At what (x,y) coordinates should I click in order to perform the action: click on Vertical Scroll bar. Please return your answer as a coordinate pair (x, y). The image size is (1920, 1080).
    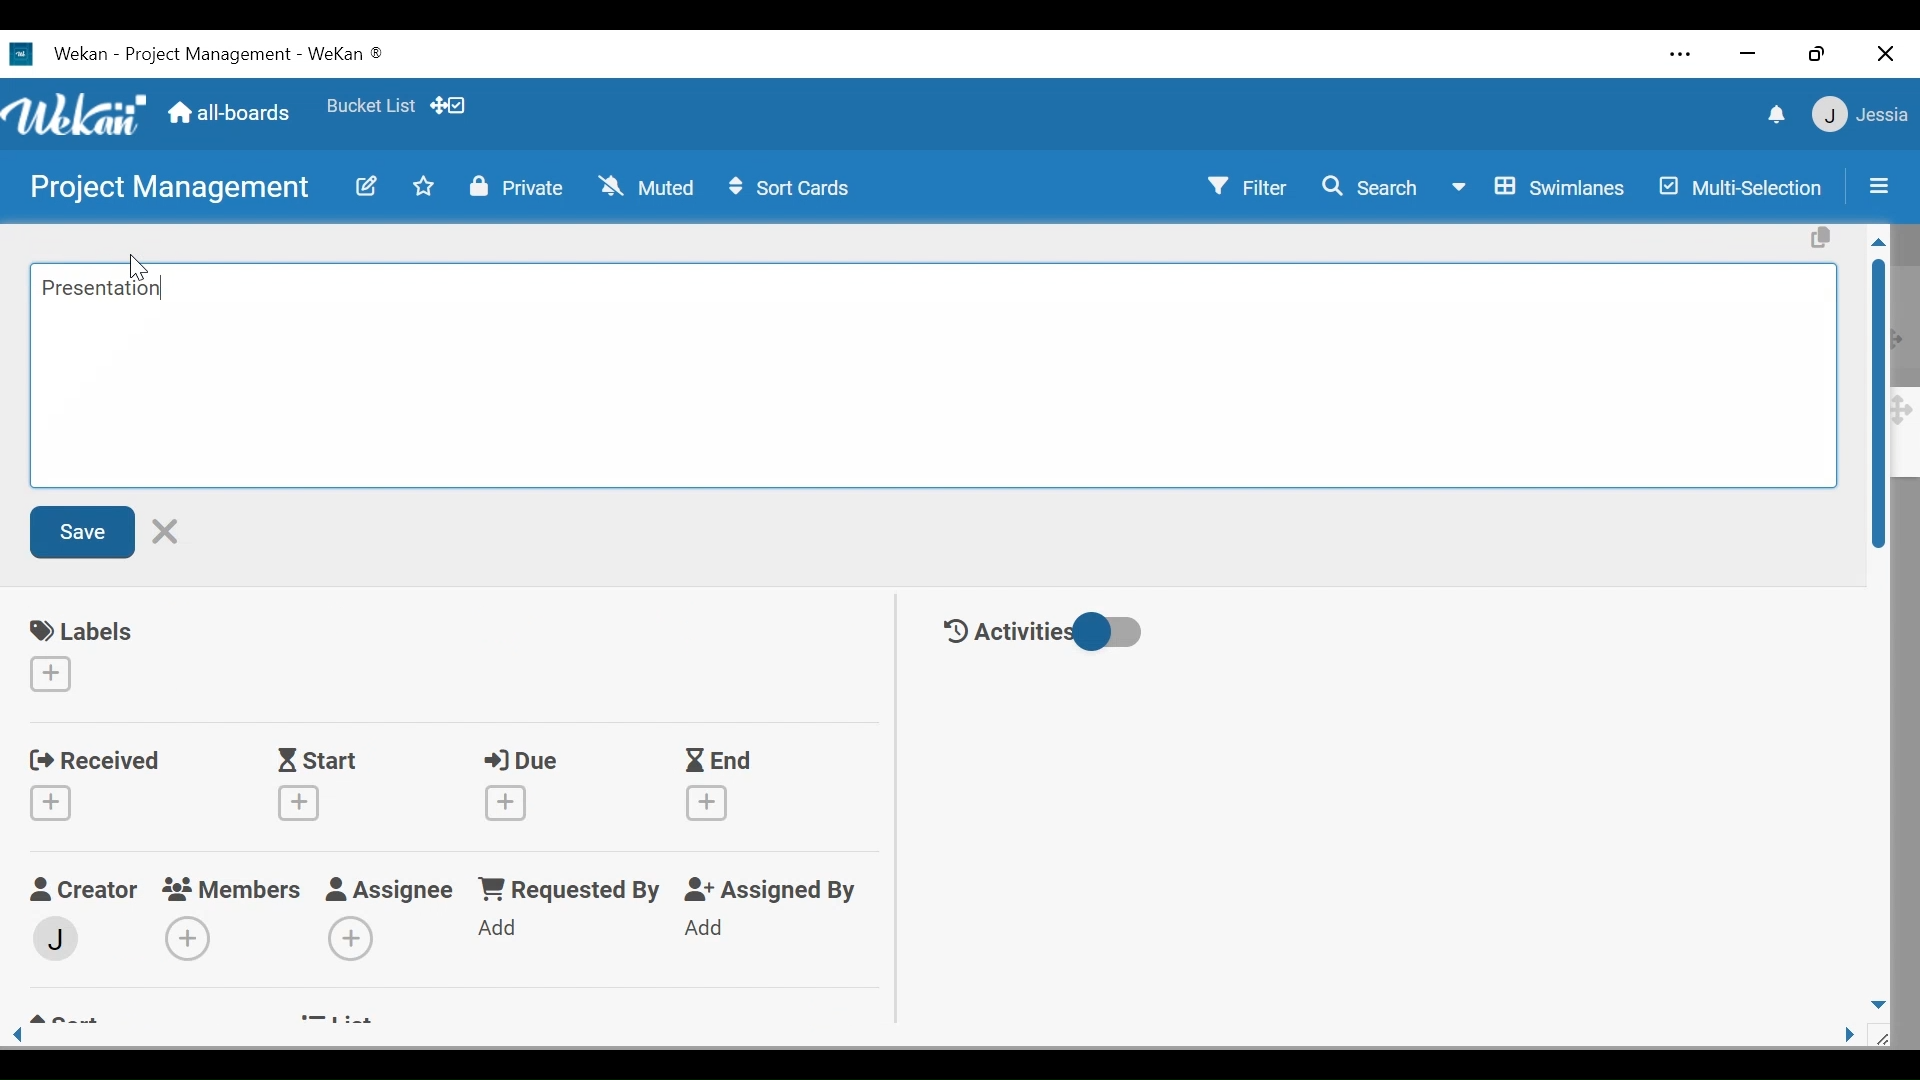
    Looking at the image, I should click on (1879, 428).